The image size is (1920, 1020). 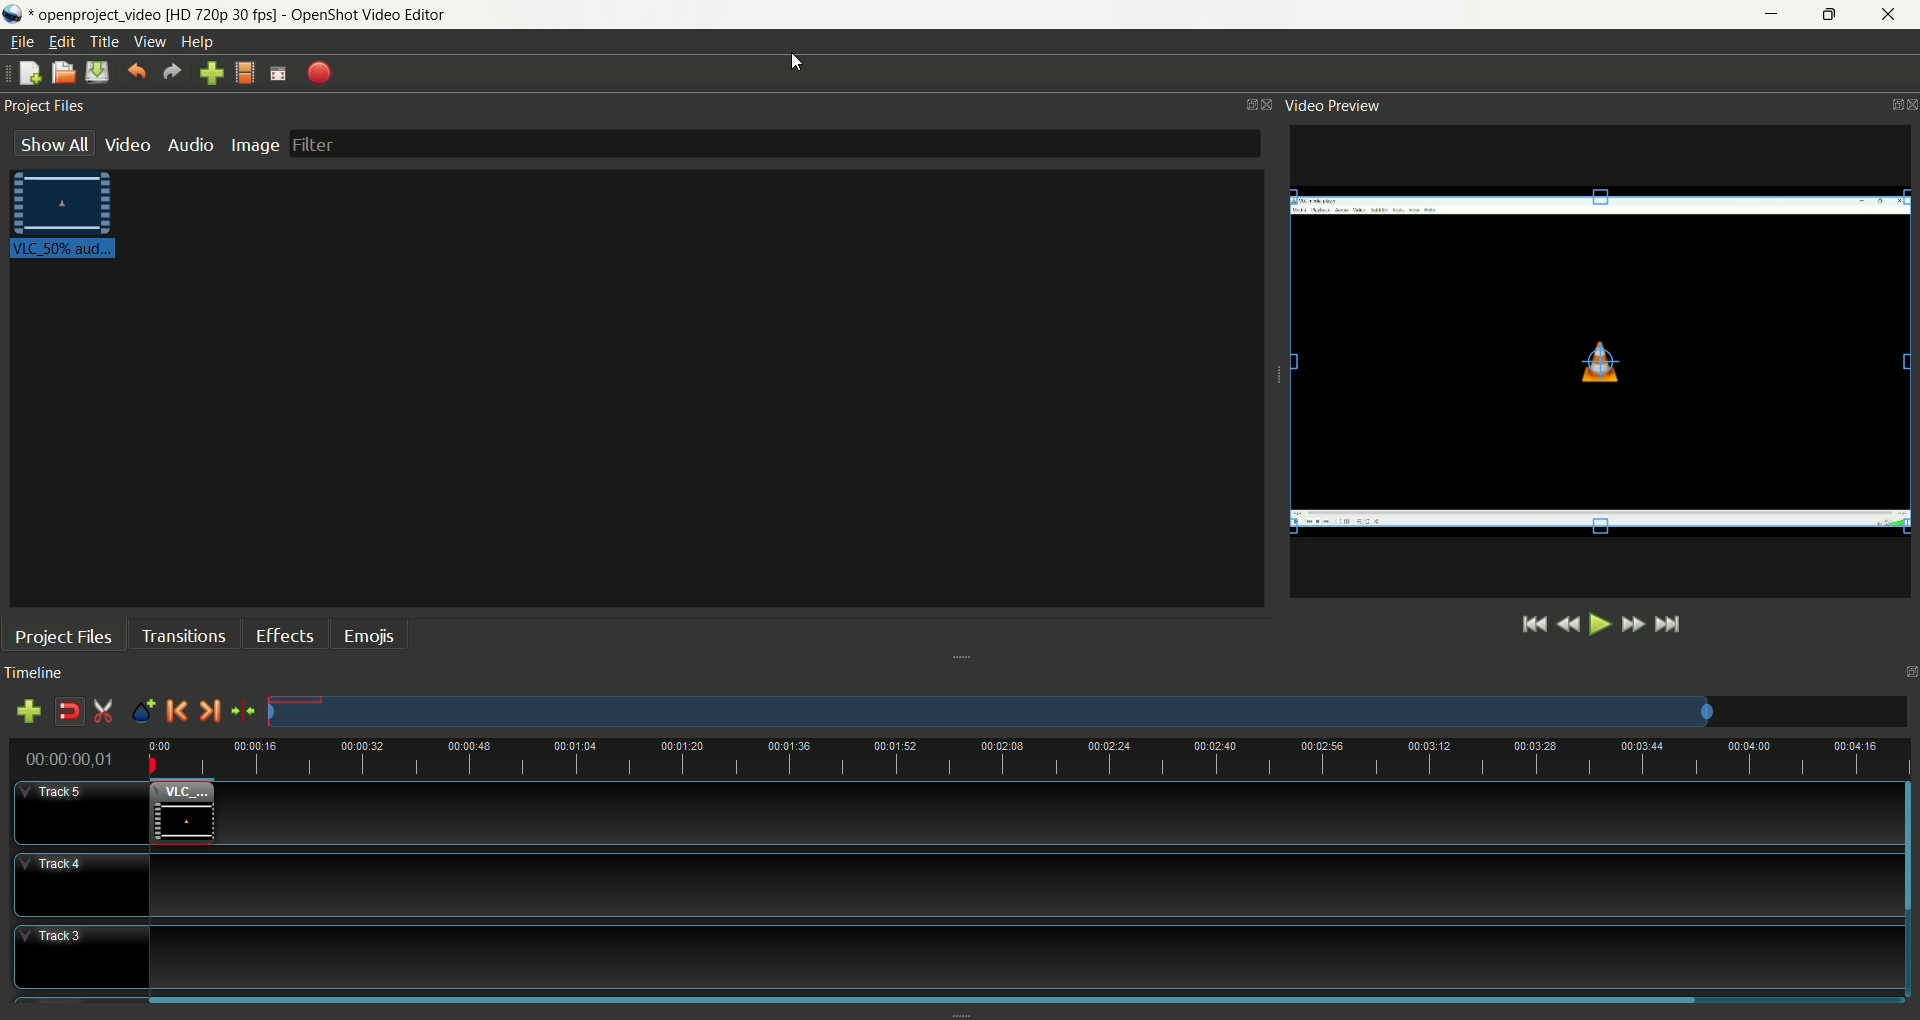 I want to click on emojis, so click(x=370, y=635).